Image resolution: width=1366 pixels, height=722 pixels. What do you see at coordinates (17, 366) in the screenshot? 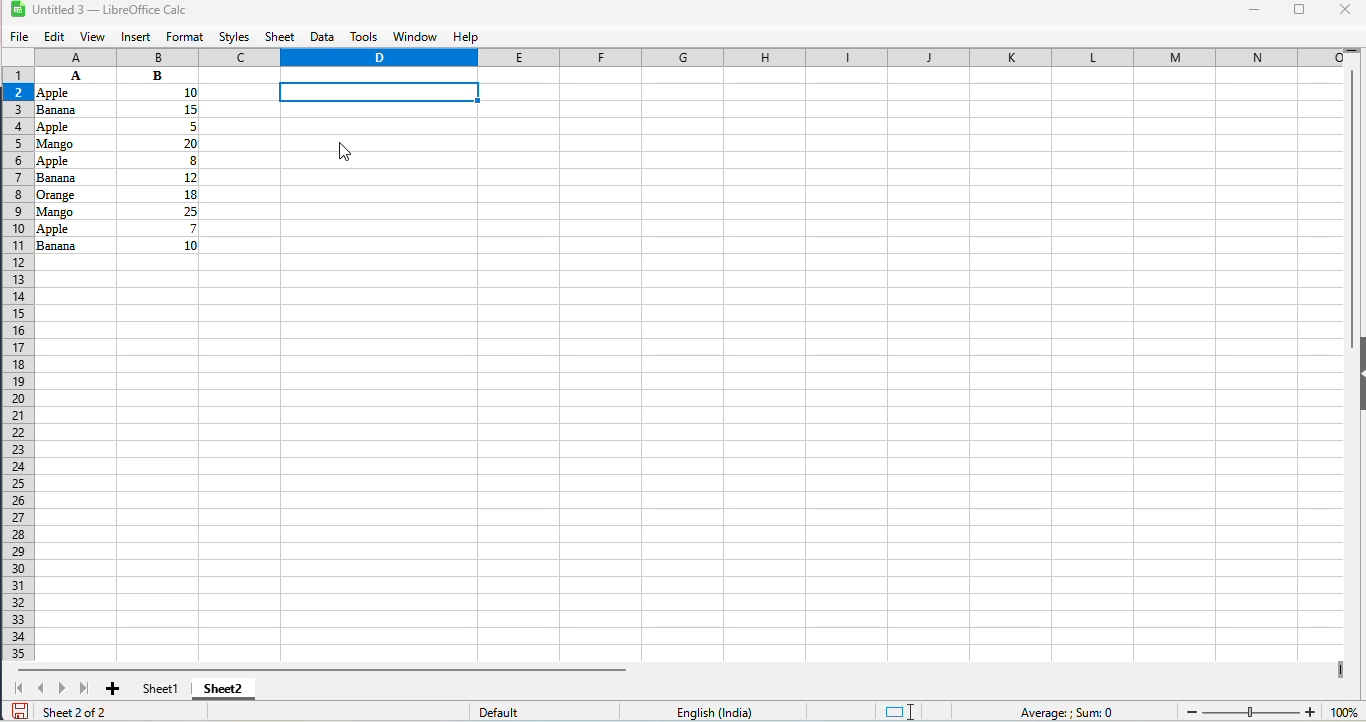
I see `rows` at bounding box center [17, 366].